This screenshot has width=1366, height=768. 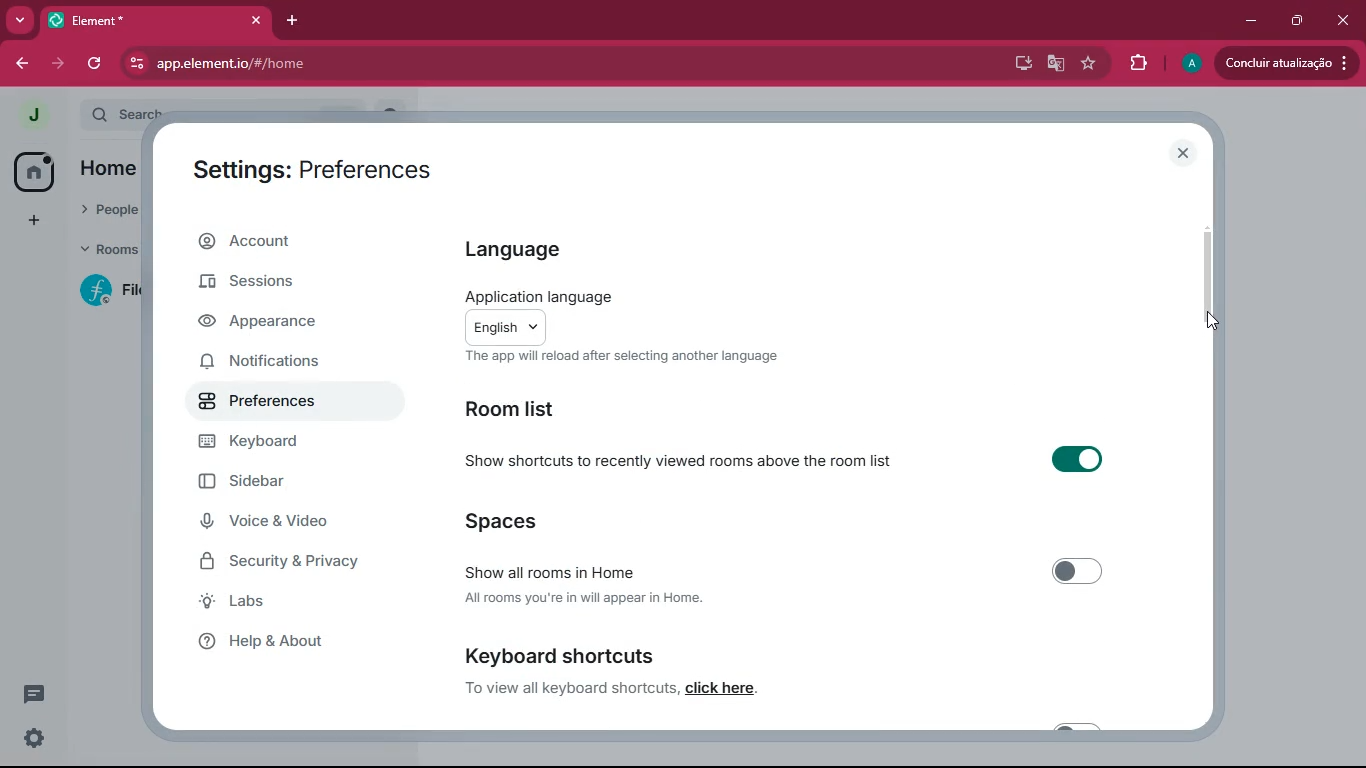 I want to click on labs, so click(x=266, y=602).